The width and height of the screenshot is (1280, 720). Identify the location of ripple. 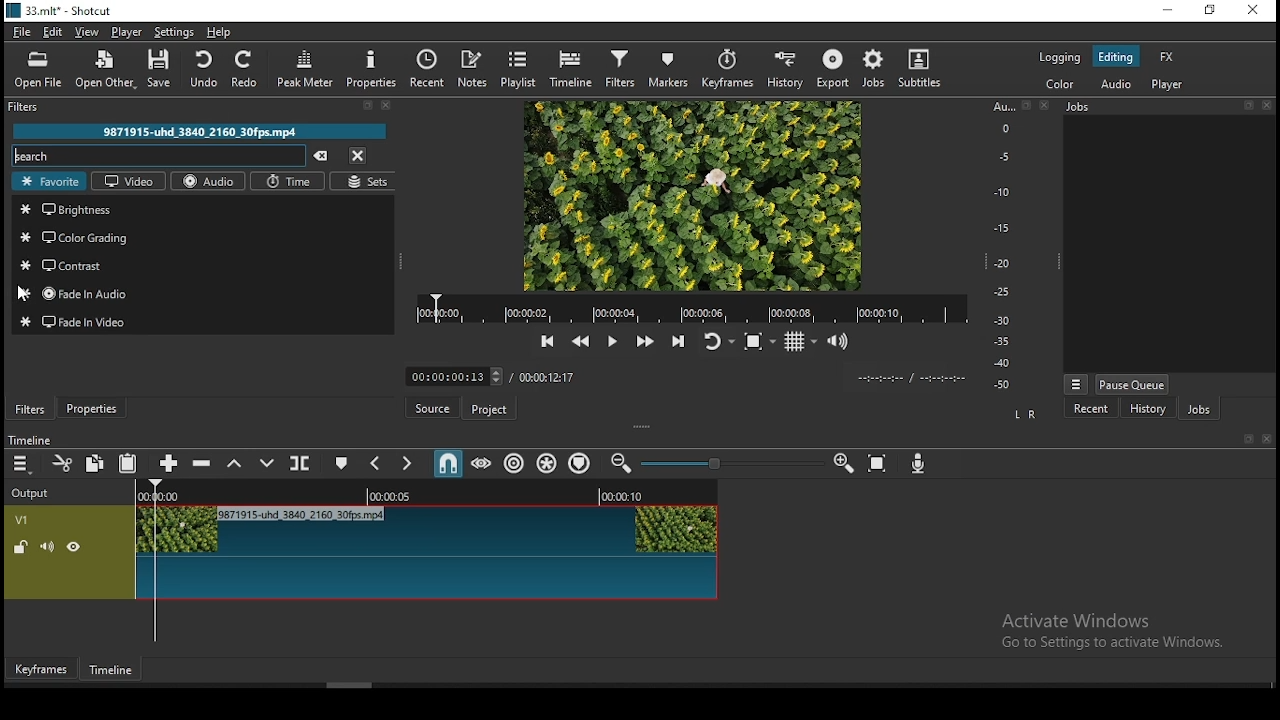
(514, 463).